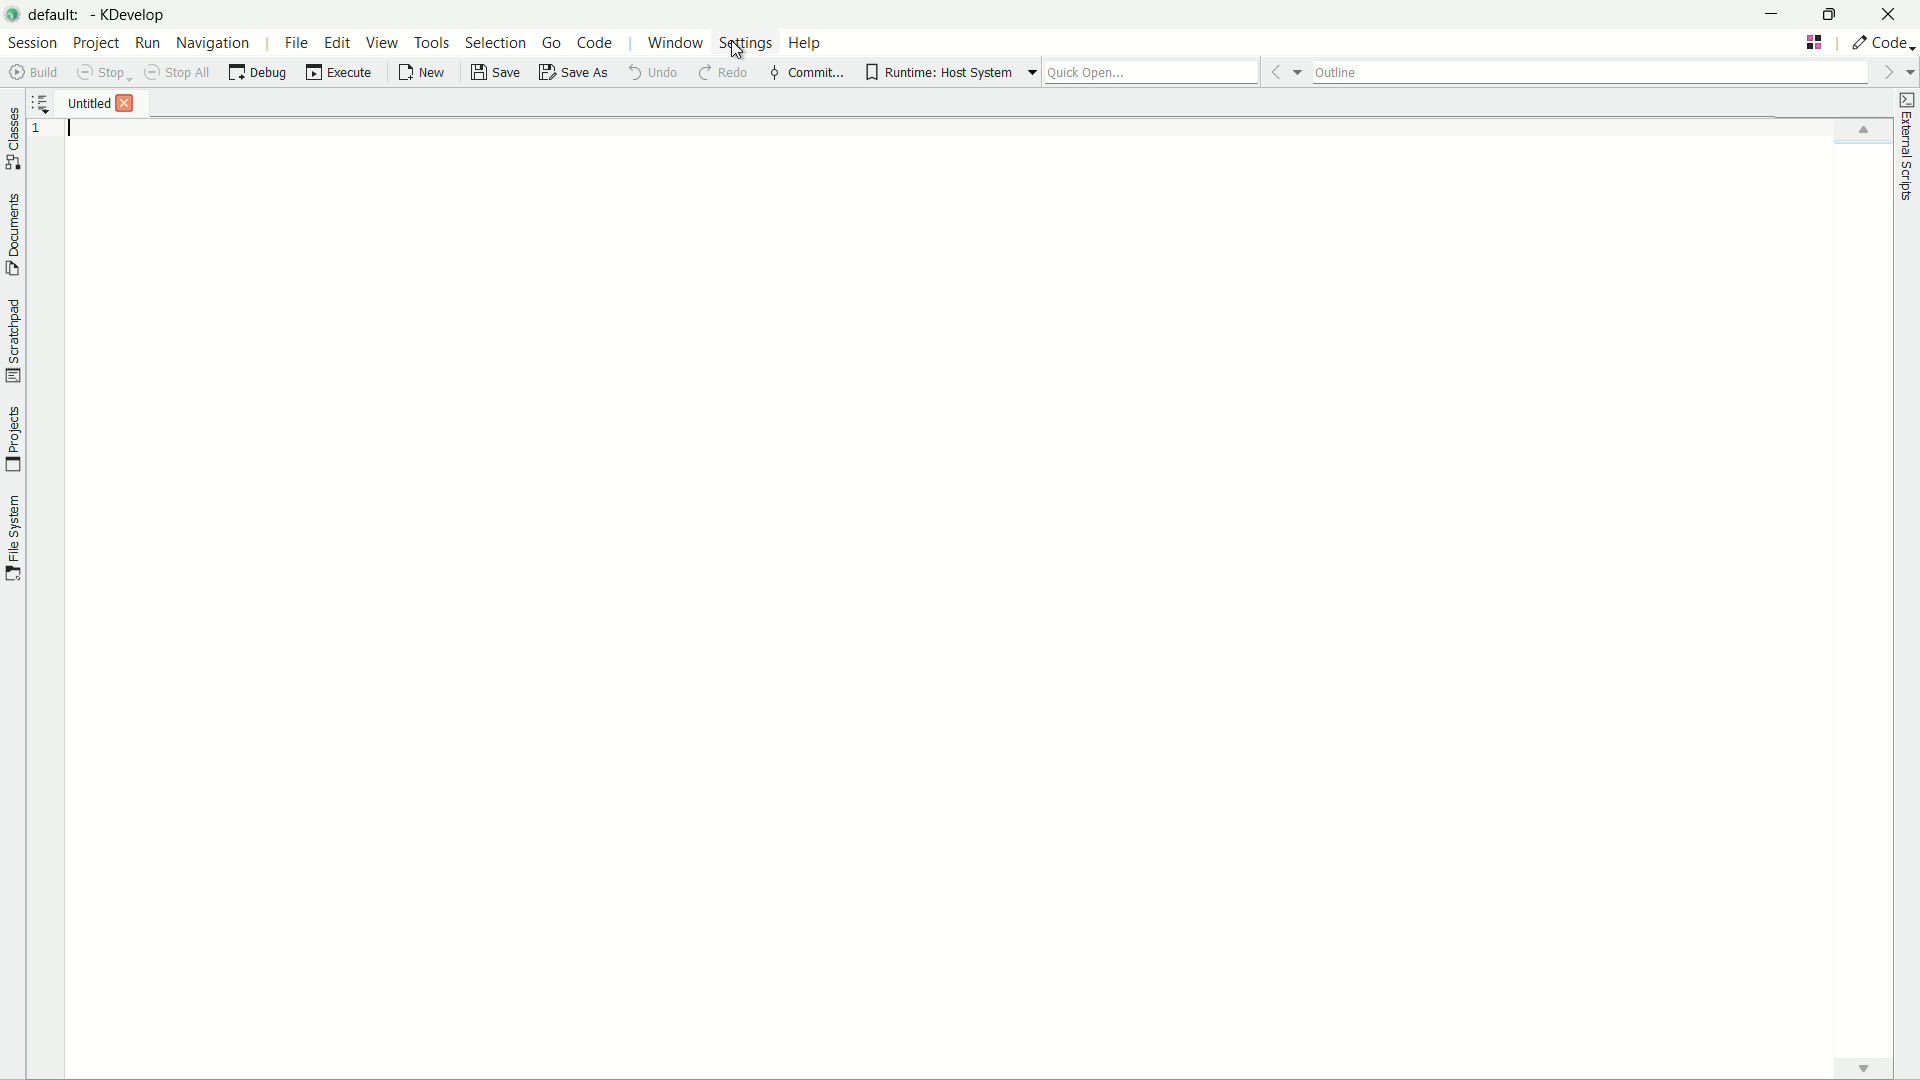 This screenshot has height=1080, width=1920. What do you see at coordinates (1588, 75) in the screenshot?
I see `outline` at bounding box center [1588, 75].